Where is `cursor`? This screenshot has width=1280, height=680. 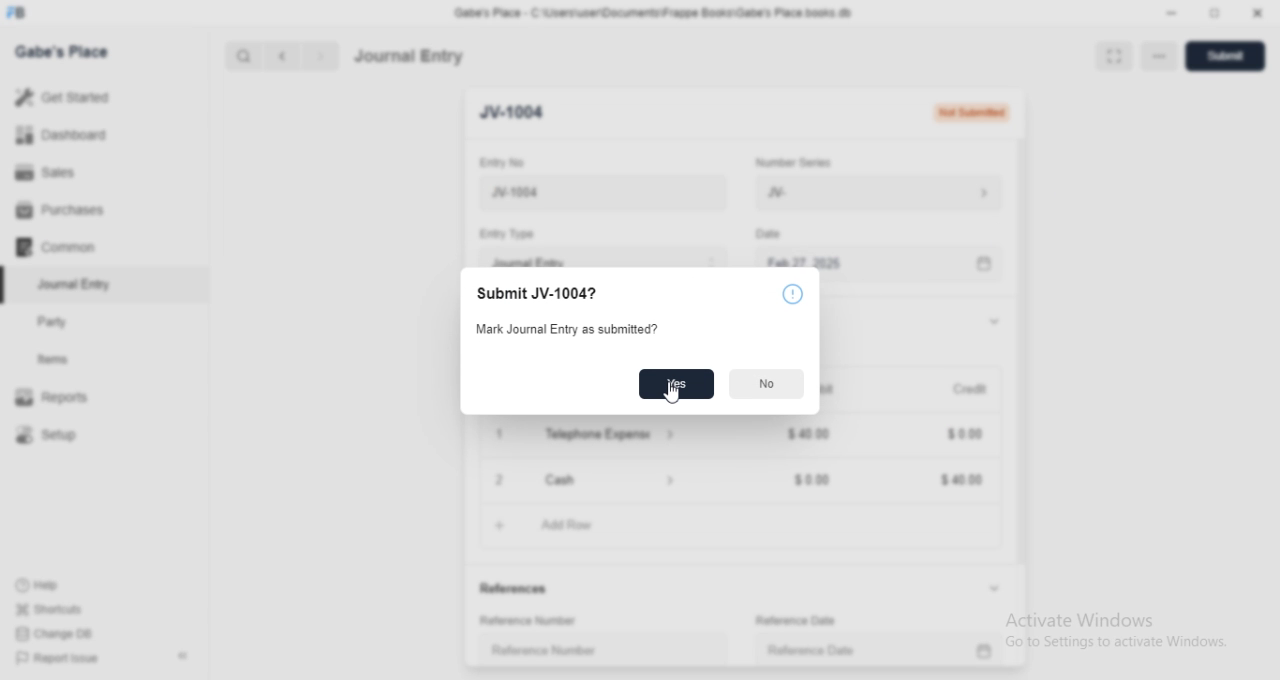 cursor is located at coordinates (668, 391).